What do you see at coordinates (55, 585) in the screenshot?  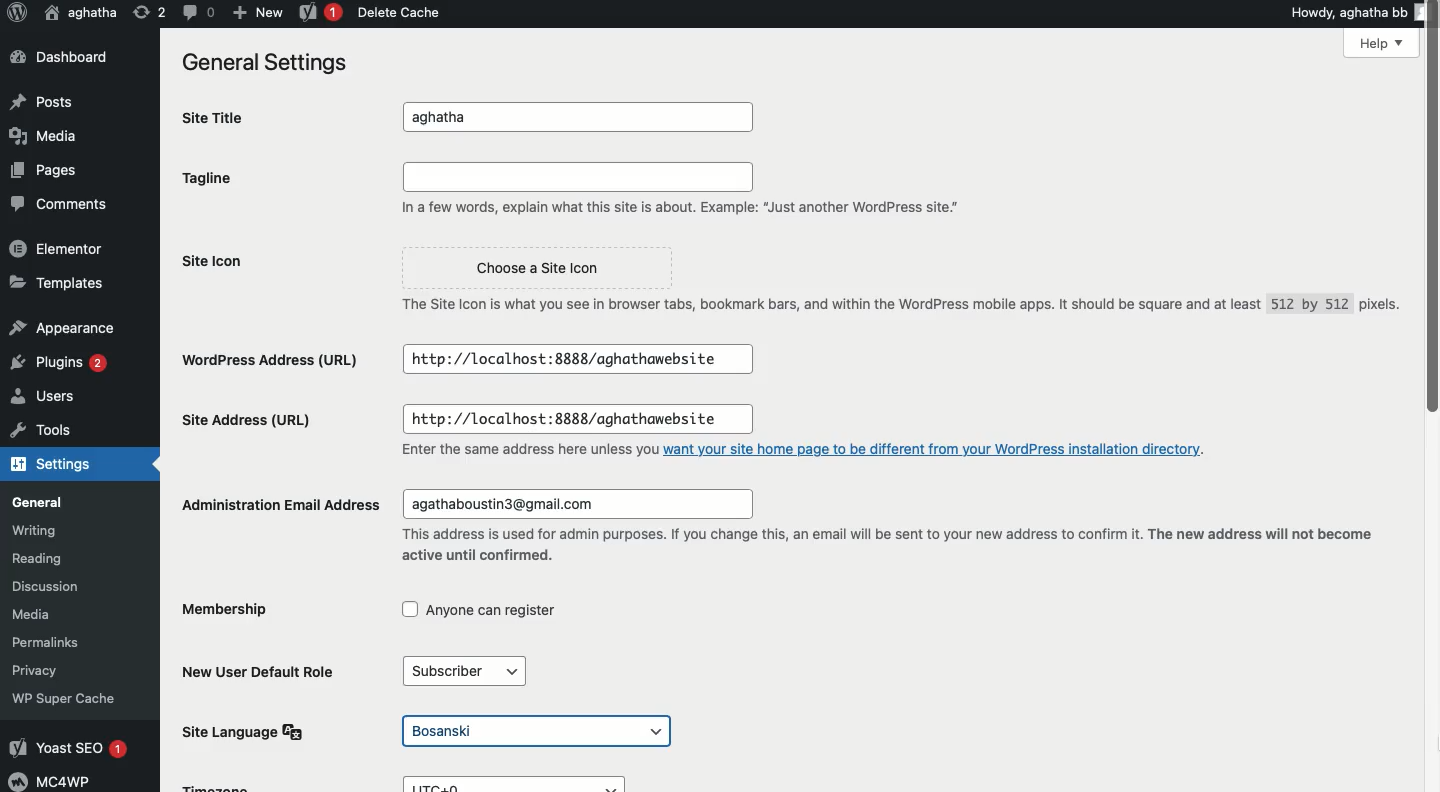 I see `Discussion` at bounding box center [55, 585].